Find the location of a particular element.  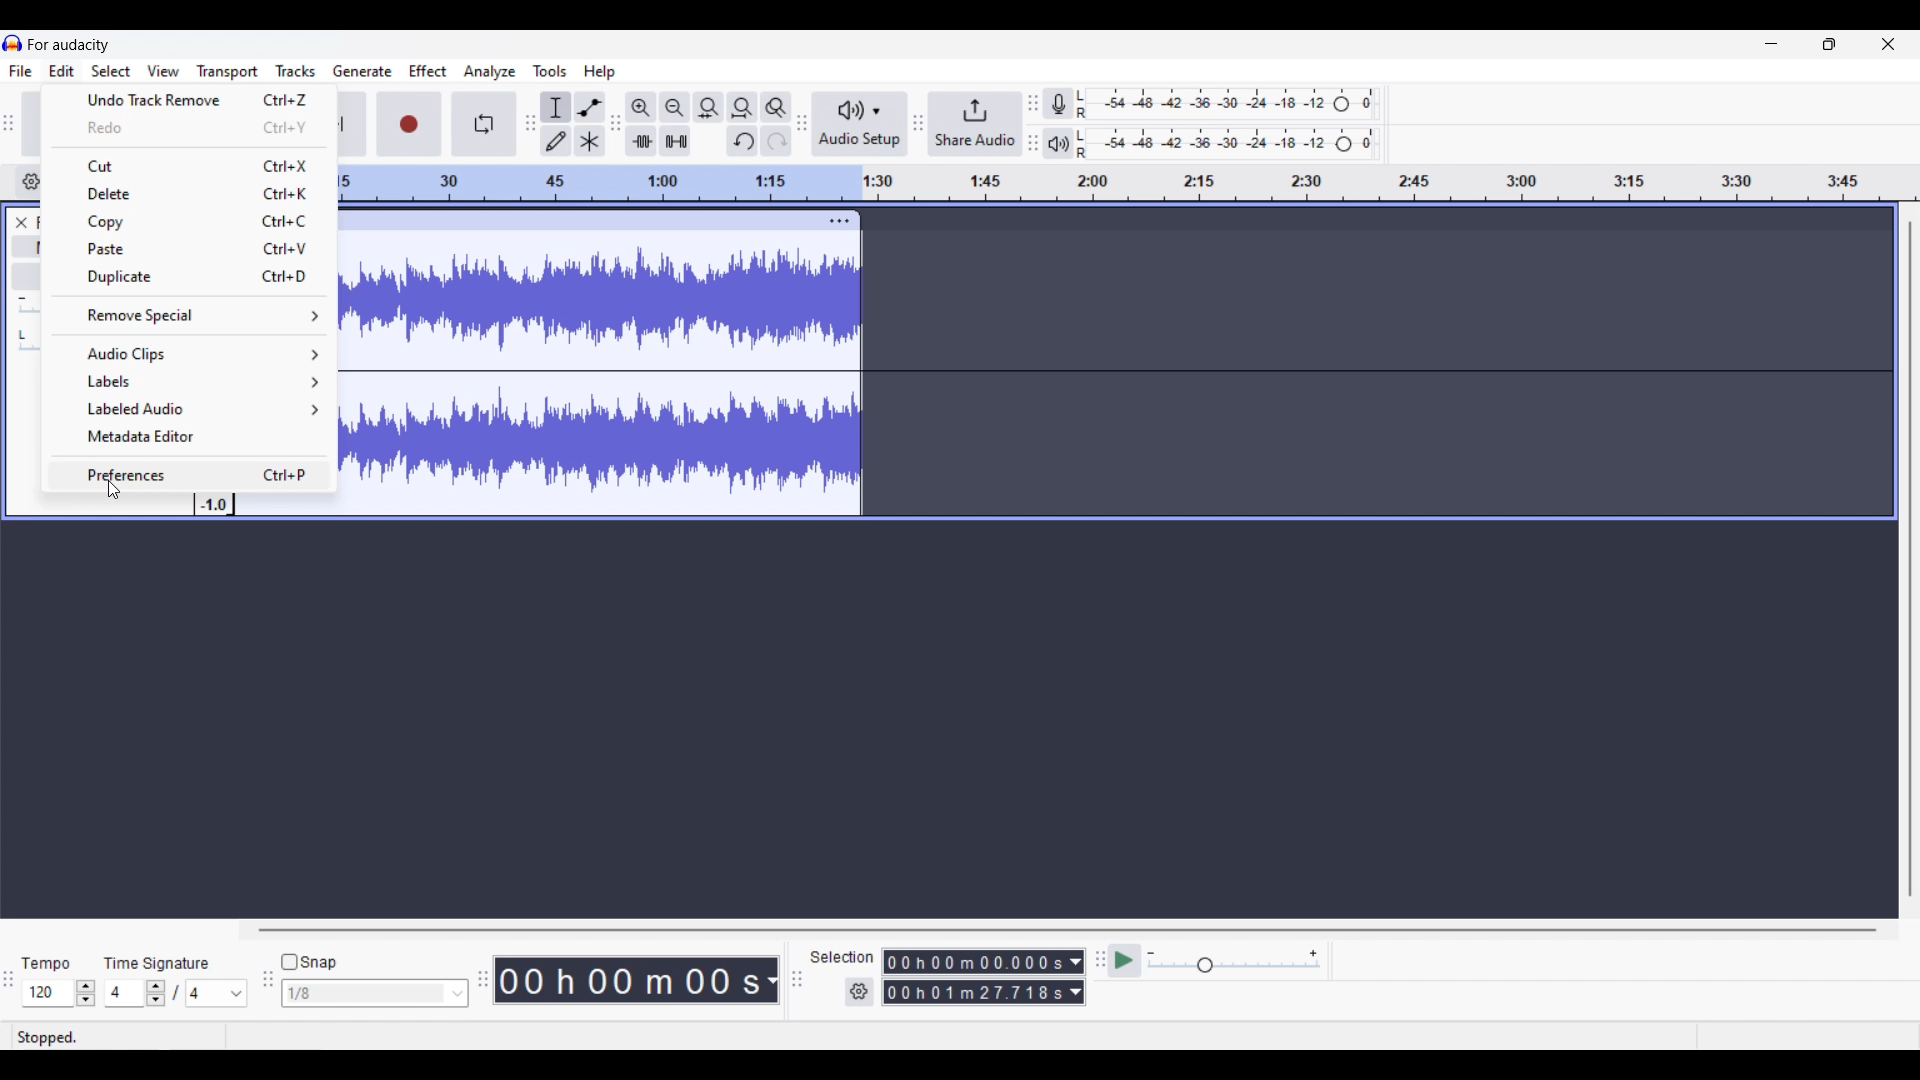

Track settings is located at coordinates (839, 221).